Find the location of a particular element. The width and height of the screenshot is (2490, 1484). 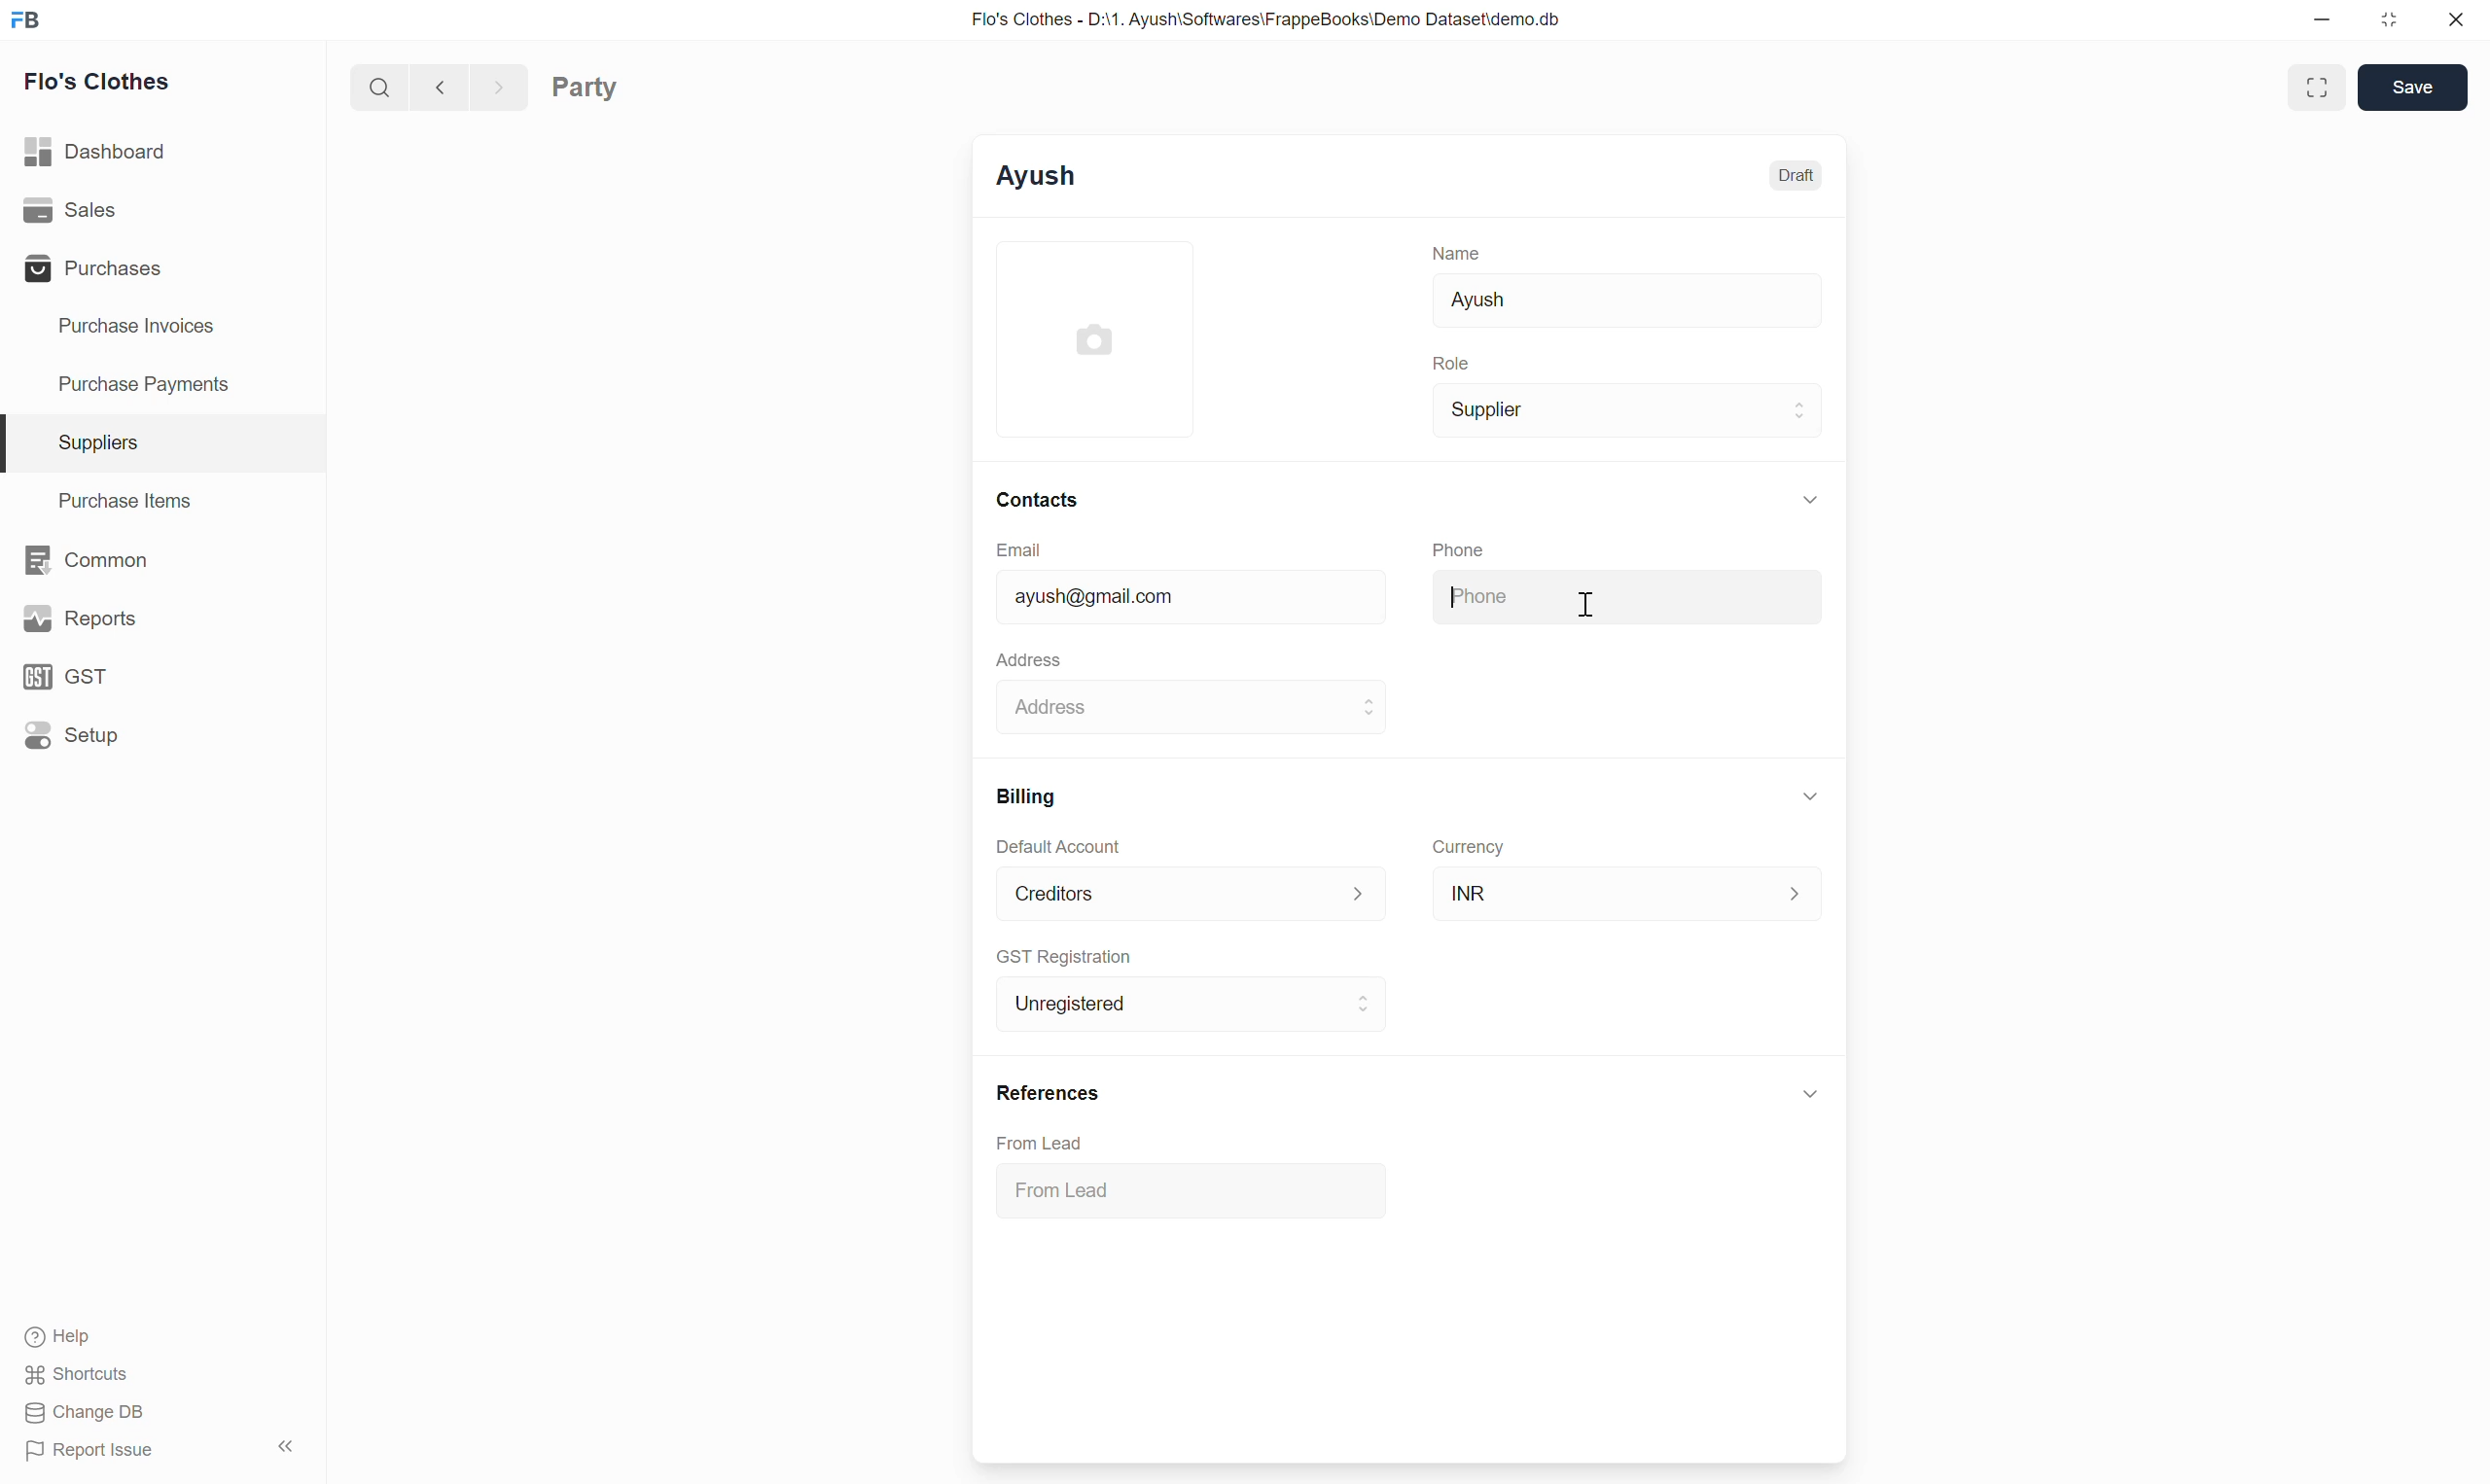

Default Account is located at coordinates (1060, 845).